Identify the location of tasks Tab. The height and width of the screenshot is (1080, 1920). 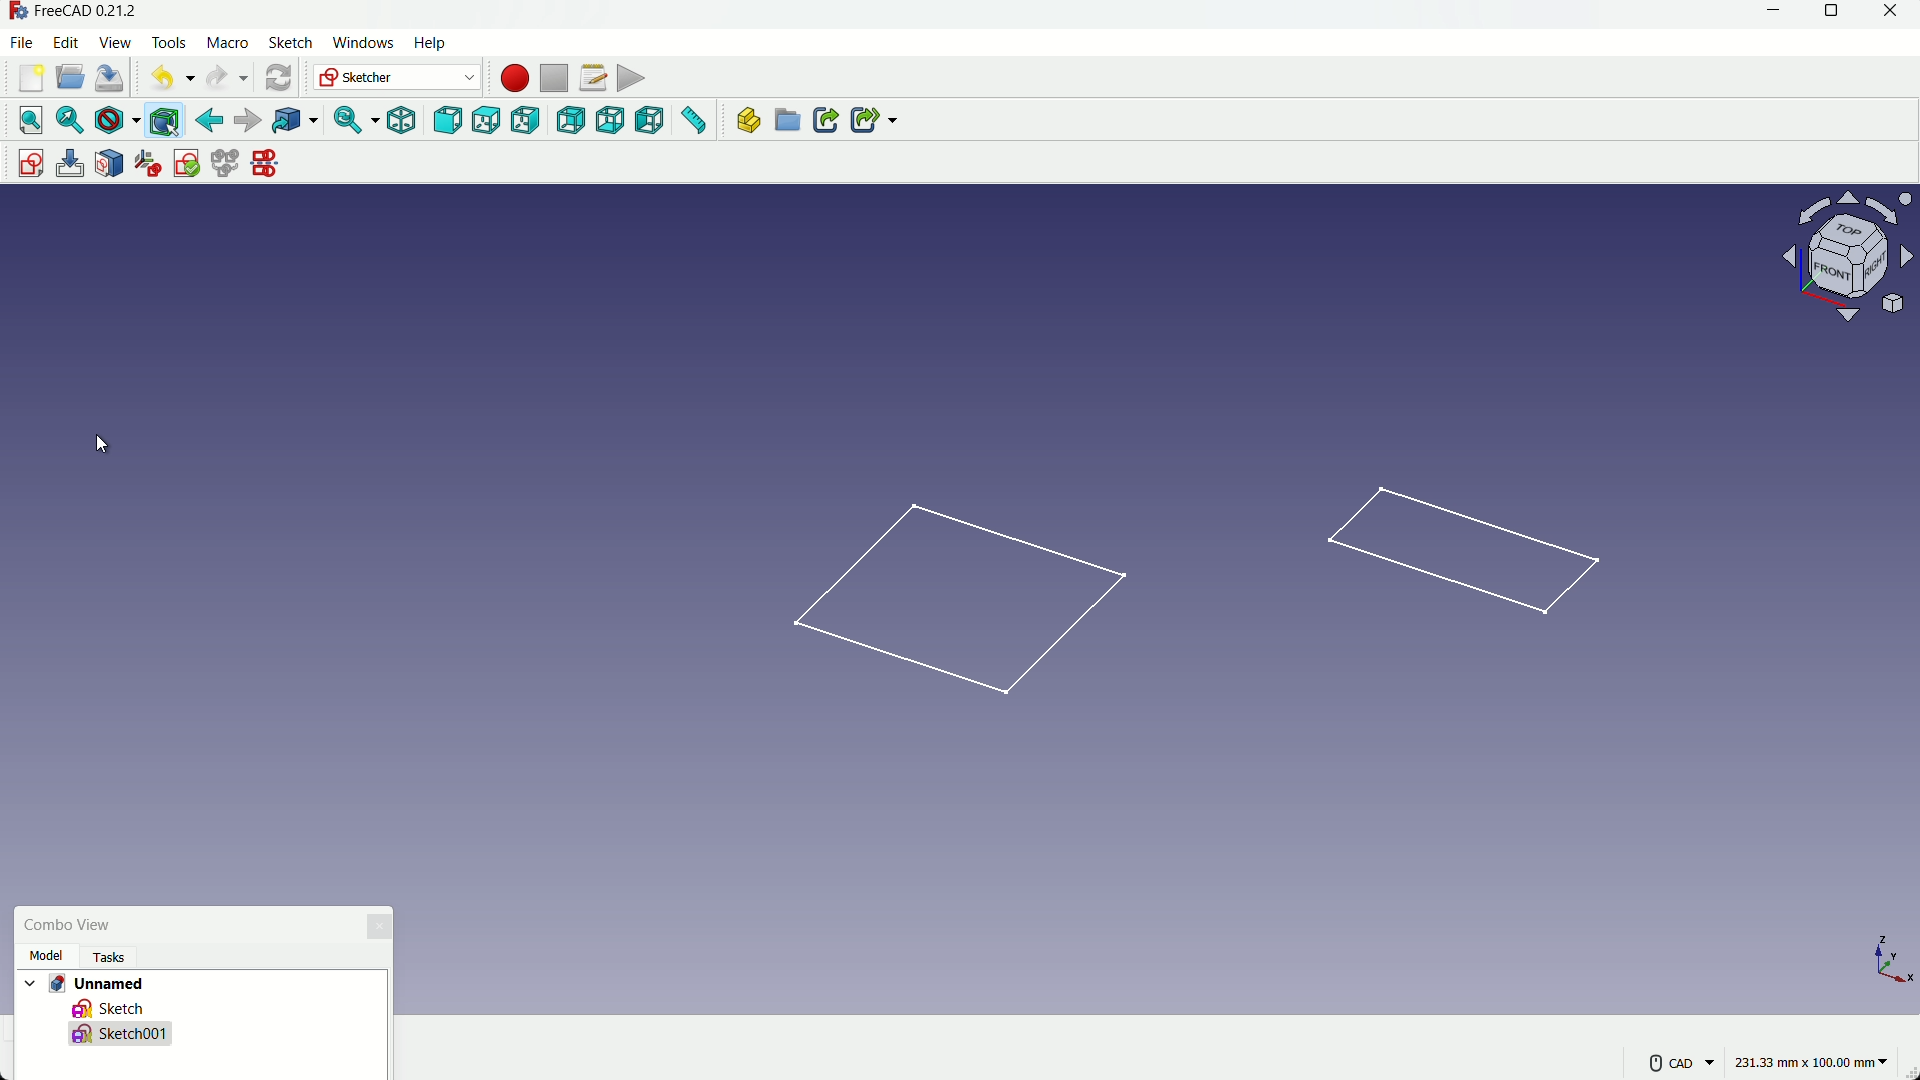
(123, 956).